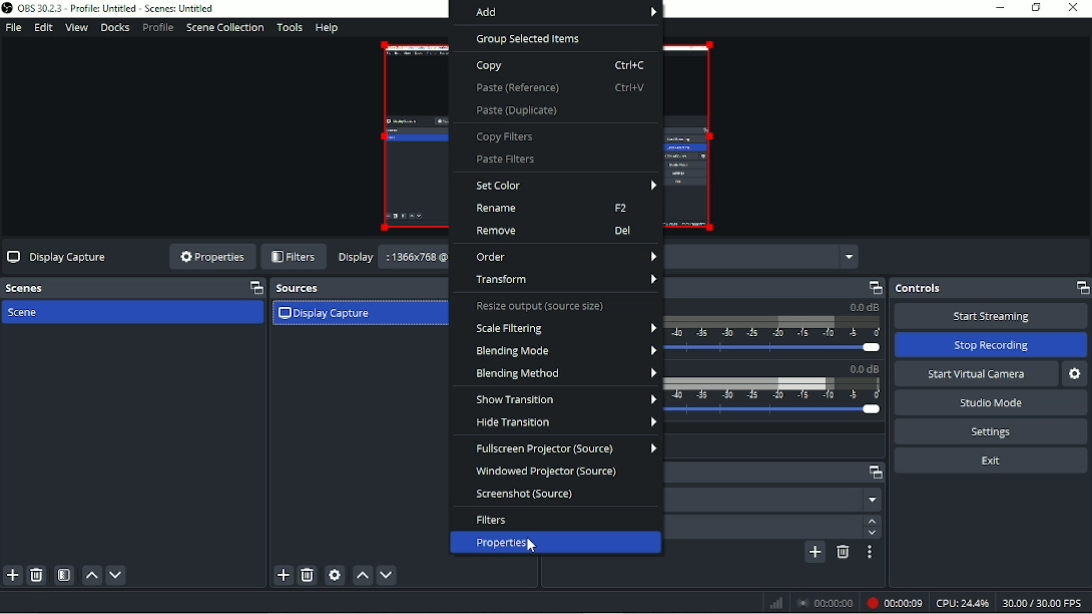 Image resolution: width=1092 pixels, height=614 pixels. I want to click on Tools, so click(289, 28).